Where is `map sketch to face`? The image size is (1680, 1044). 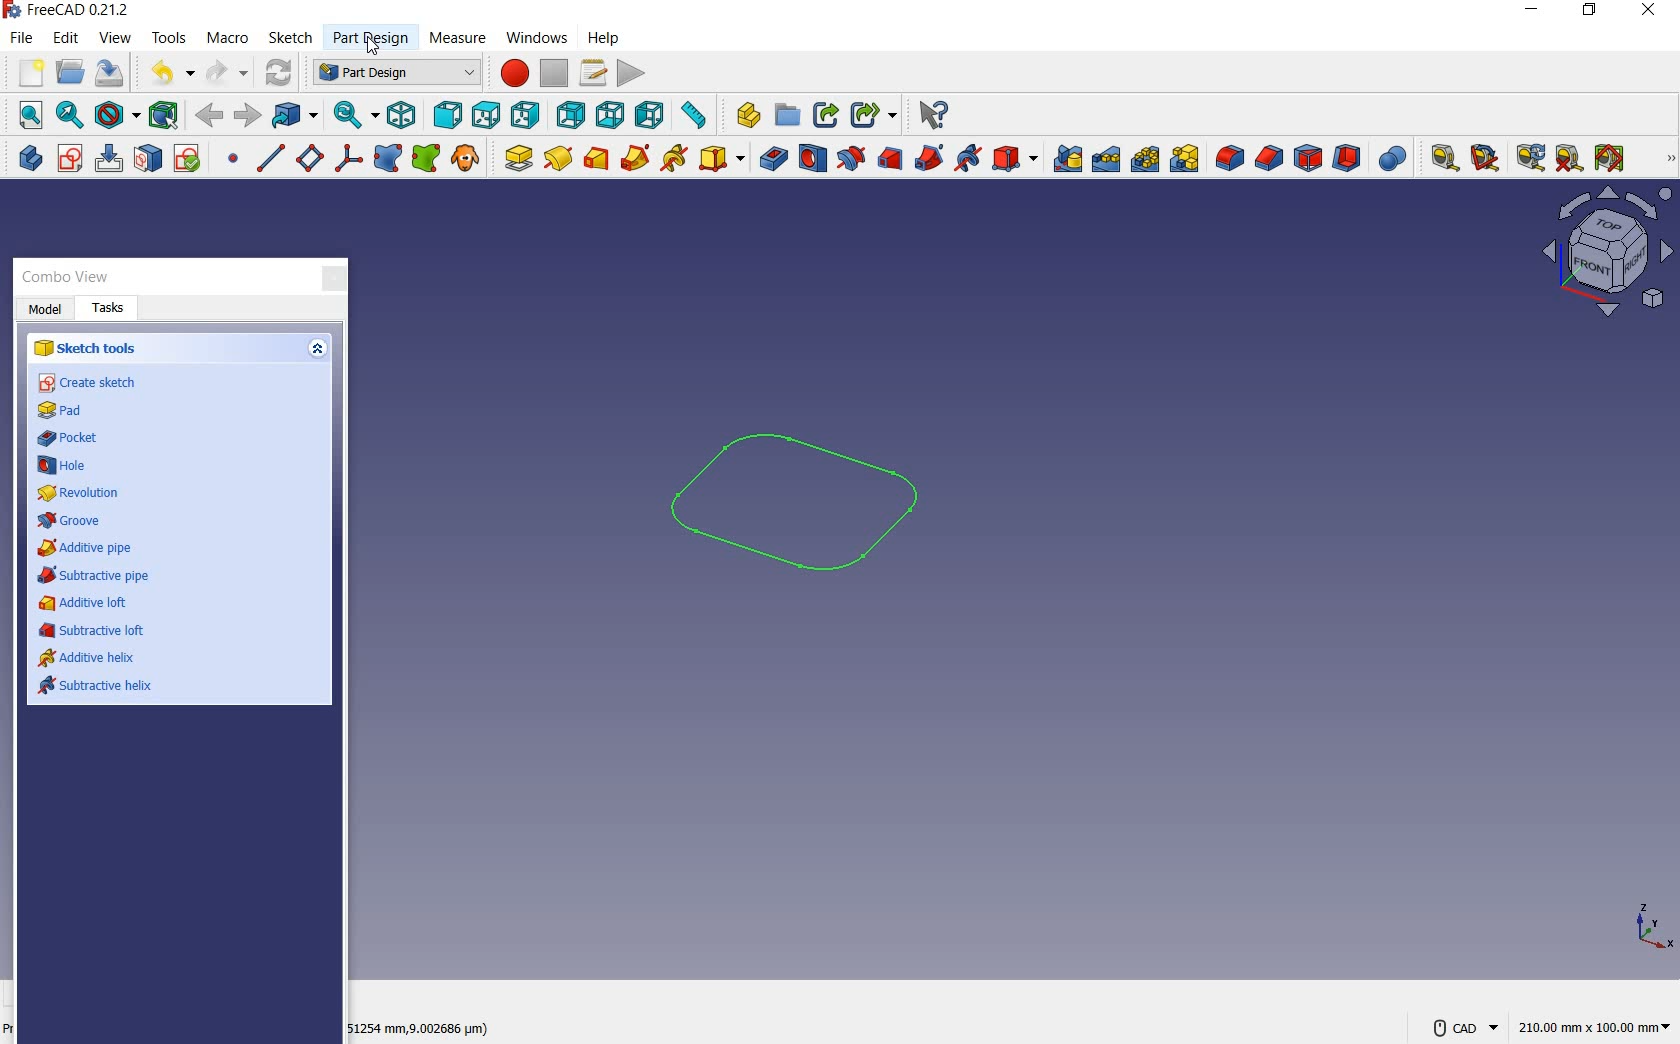
map sketch to face is located at coordinates (148, 160).